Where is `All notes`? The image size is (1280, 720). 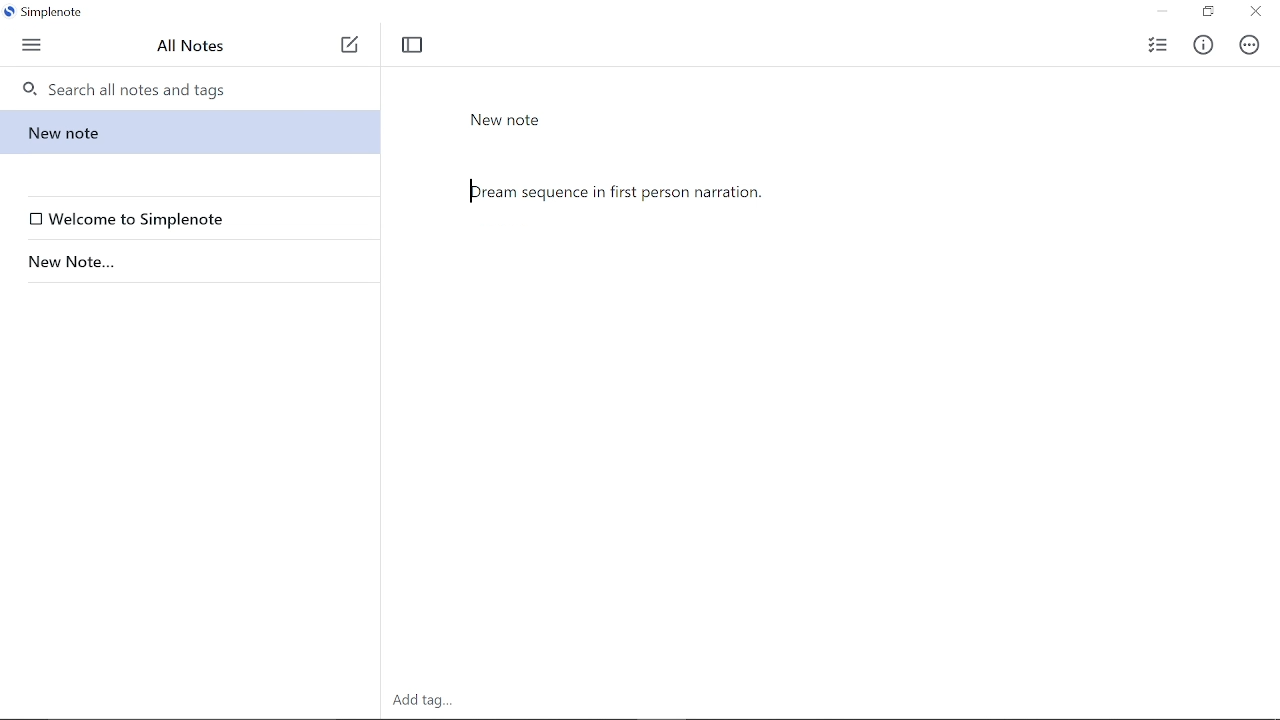 All notes is located at coordinates (192, 45).